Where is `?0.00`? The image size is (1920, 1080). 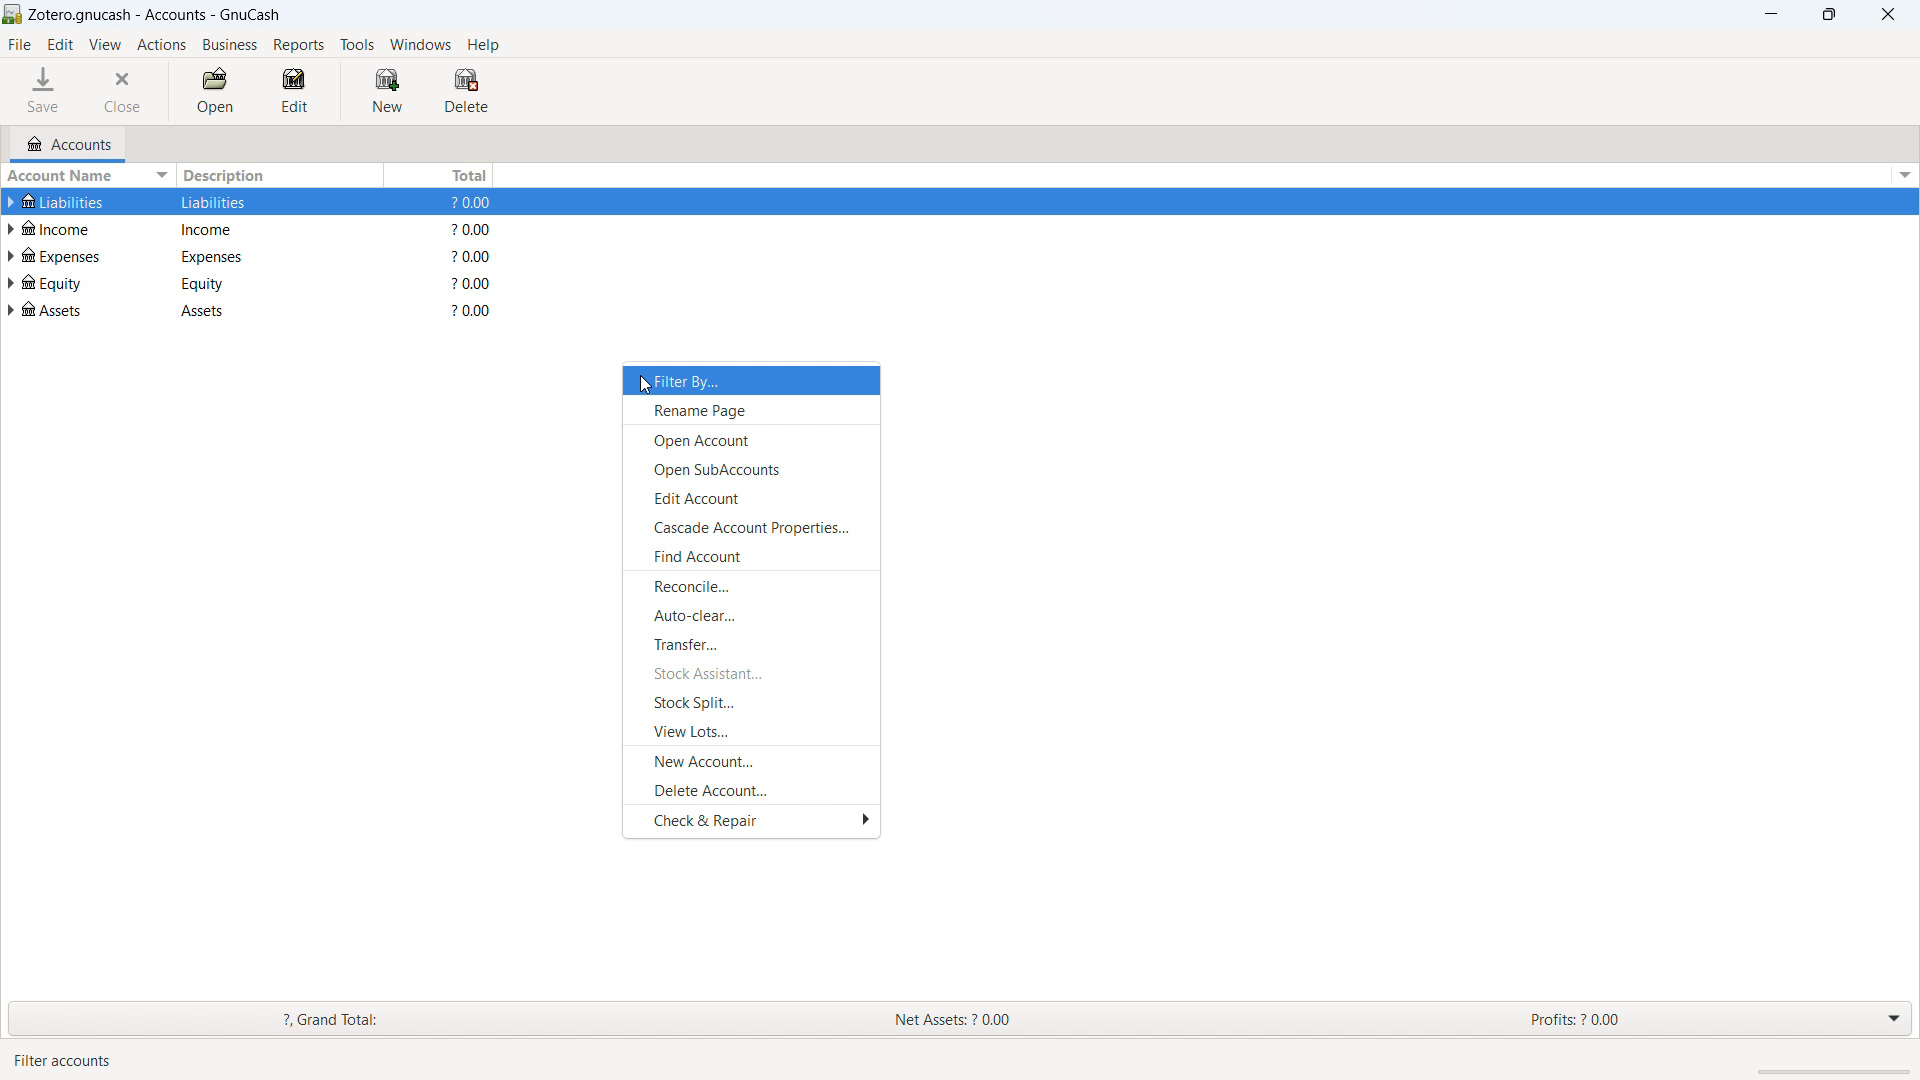
?0.00 is located at coordinates (473, 256).